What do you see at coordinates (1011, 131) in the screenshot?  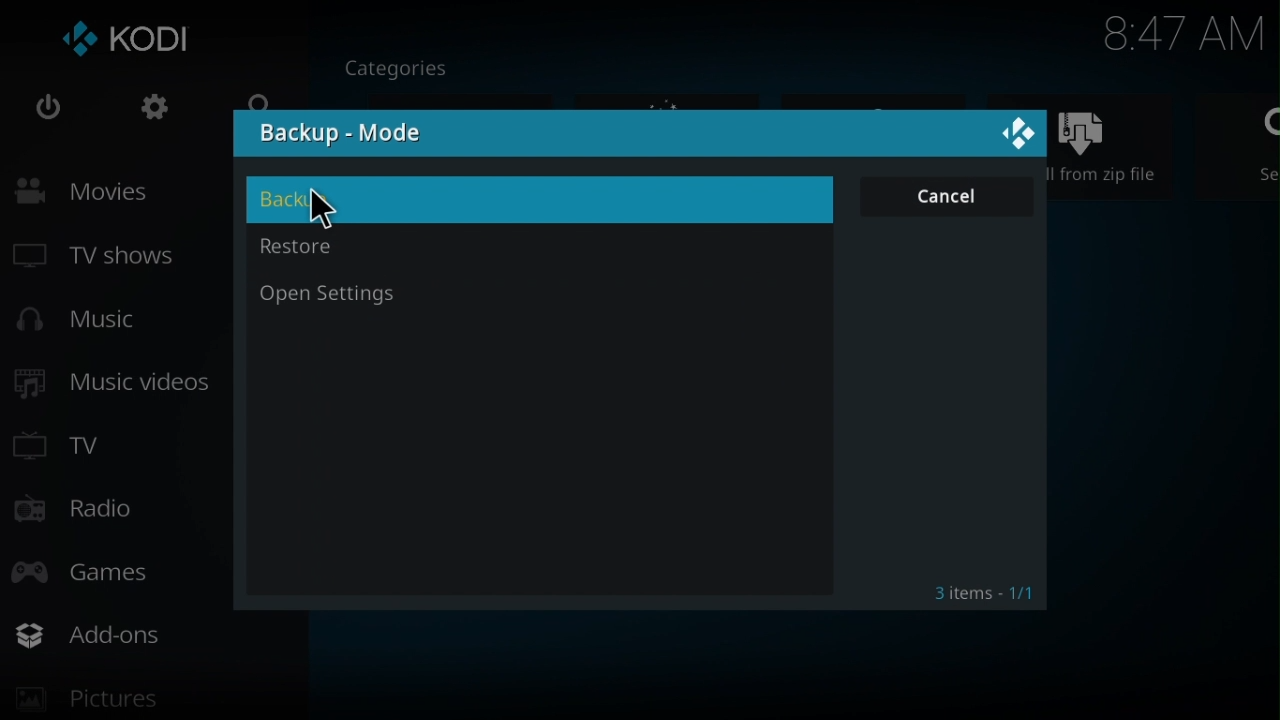 I see `close` at bounding box center [1011, 131].